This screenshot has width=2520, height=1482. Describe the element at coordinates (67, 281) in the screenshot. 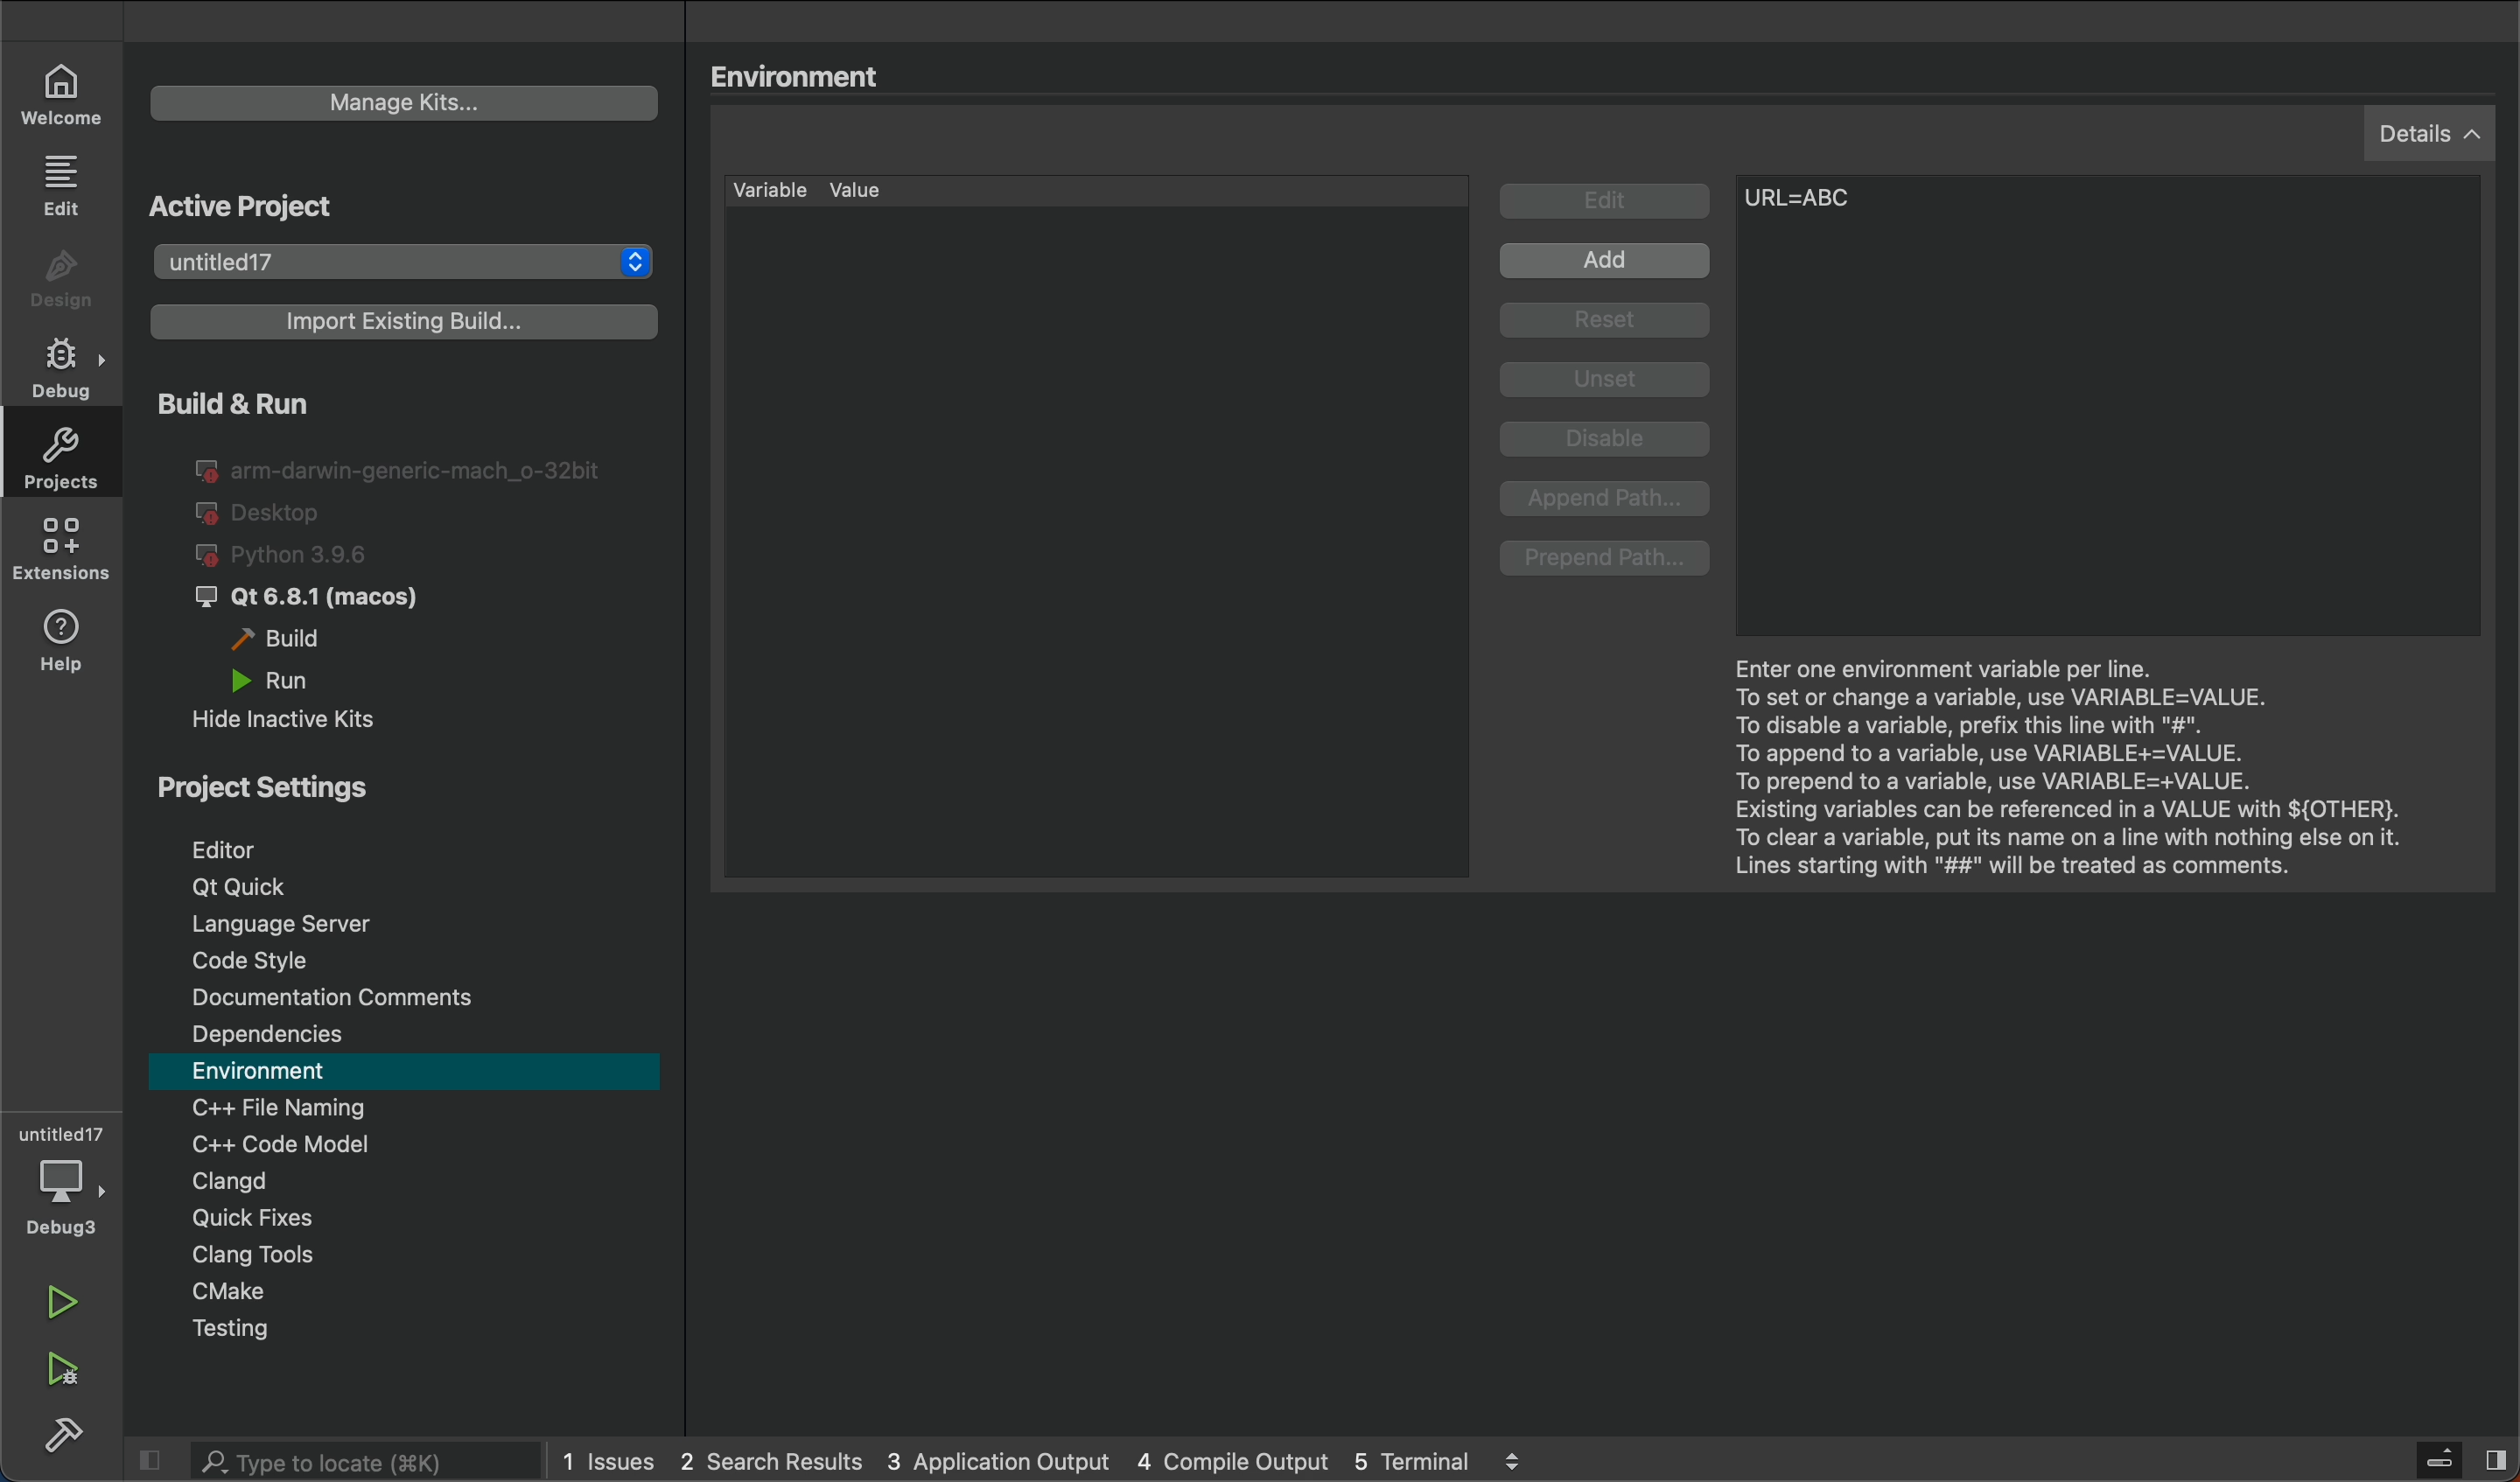

I see `design` at that location.